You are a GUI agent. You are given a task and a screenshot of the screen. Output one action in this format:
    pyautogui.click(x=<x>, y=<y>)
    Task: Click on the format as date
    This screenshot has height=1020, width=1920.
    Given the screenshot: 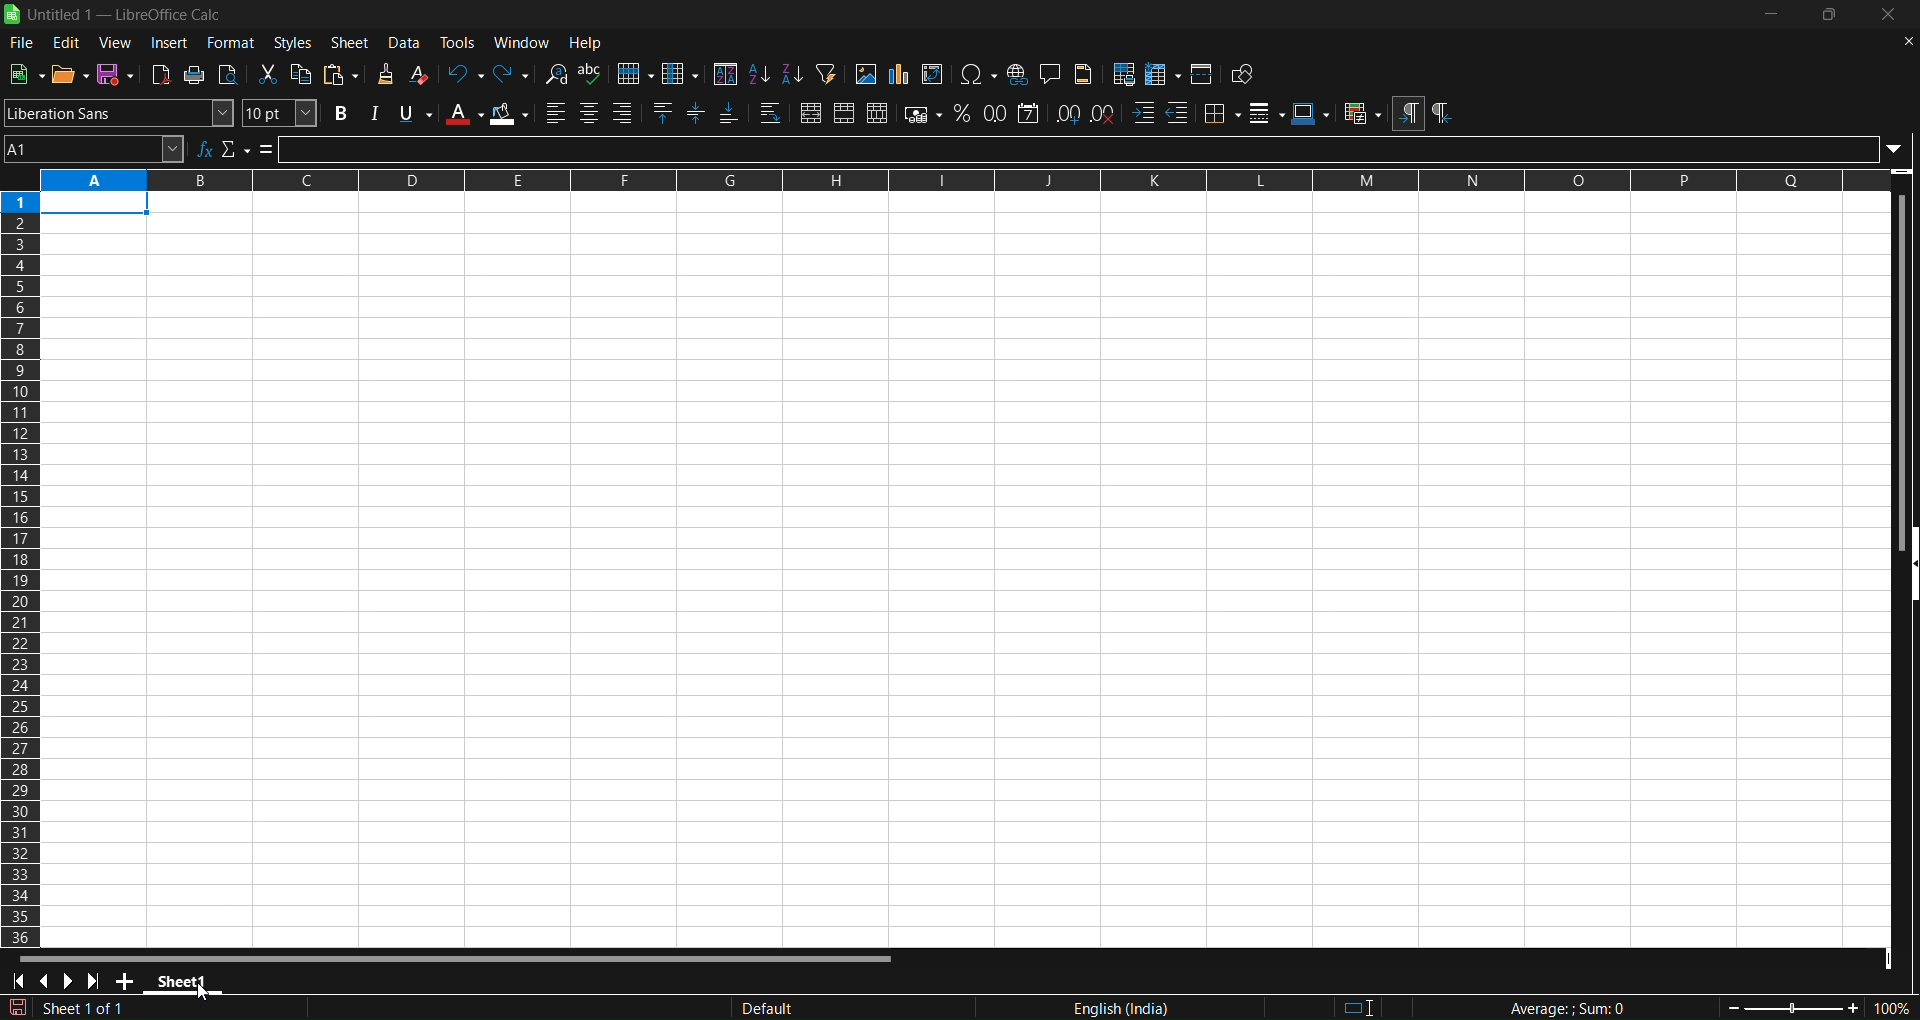 What is the action you would take?
    pyautogui.click(x=1030, y=113)
    